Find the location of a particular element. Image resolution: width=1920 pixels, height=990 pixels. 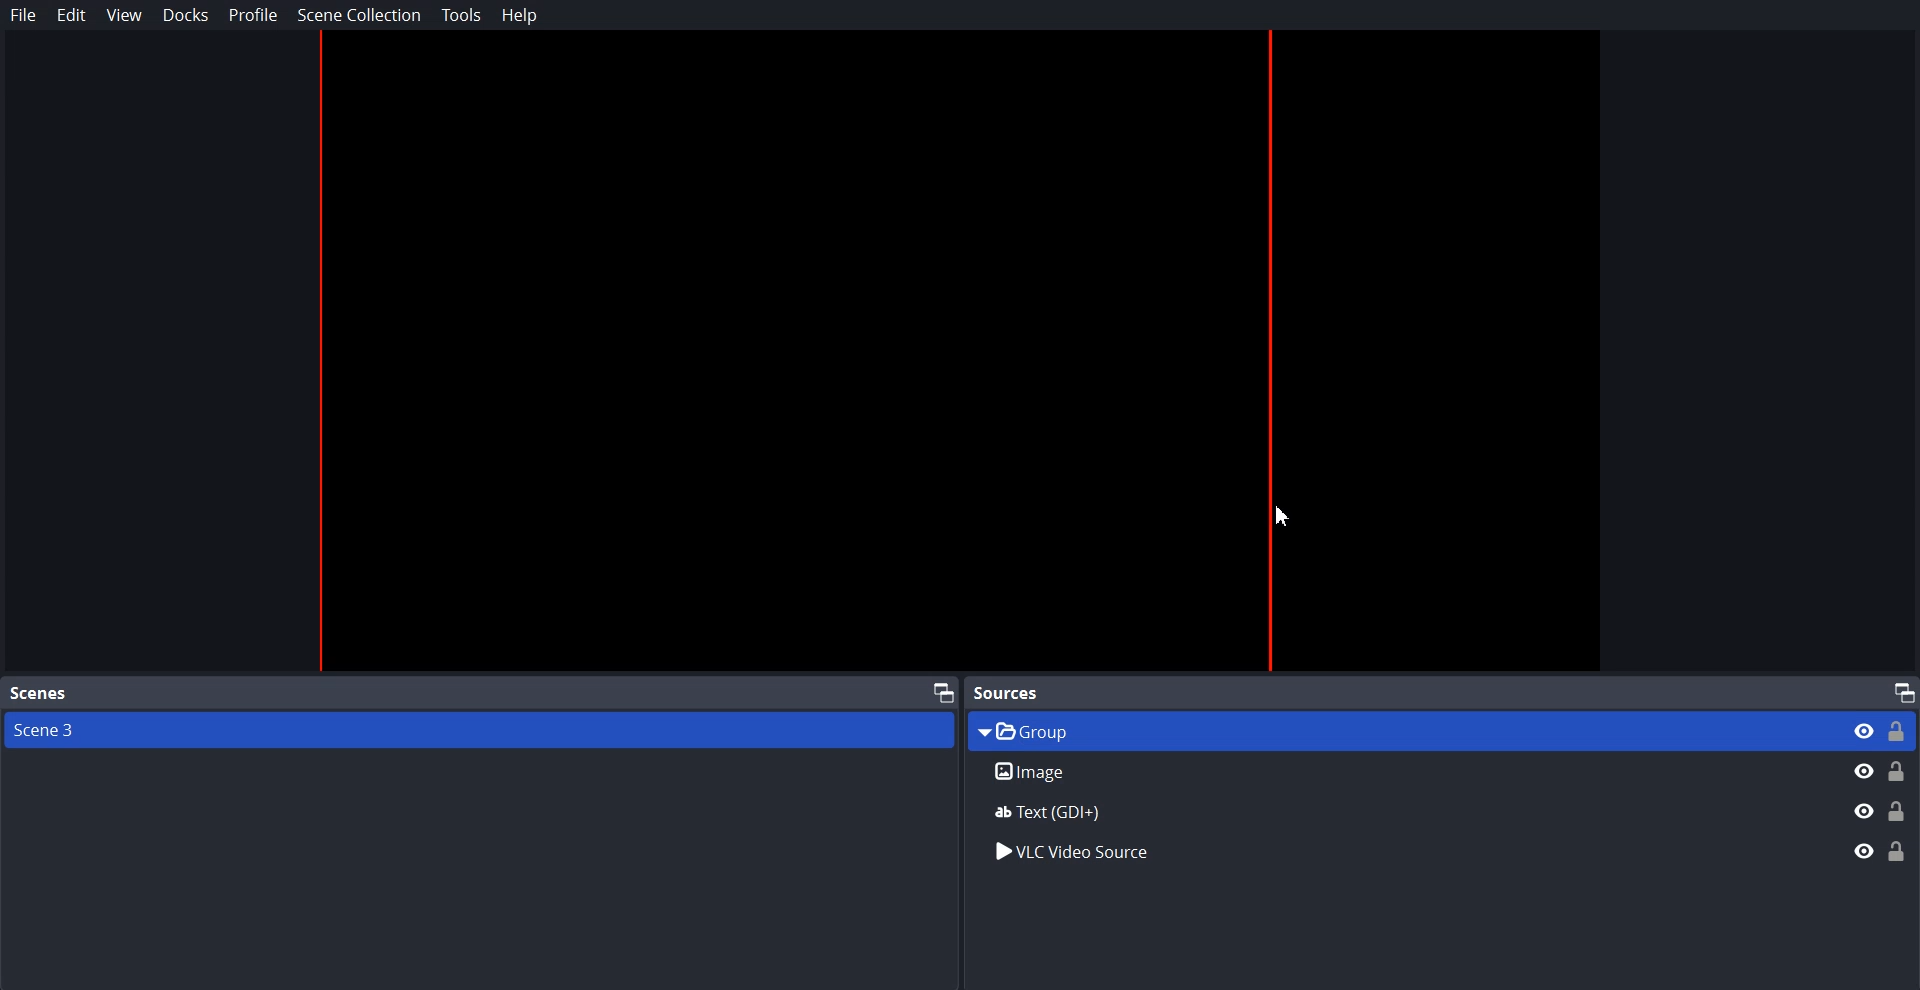

Cursor is located at coordinates (1288, 517).